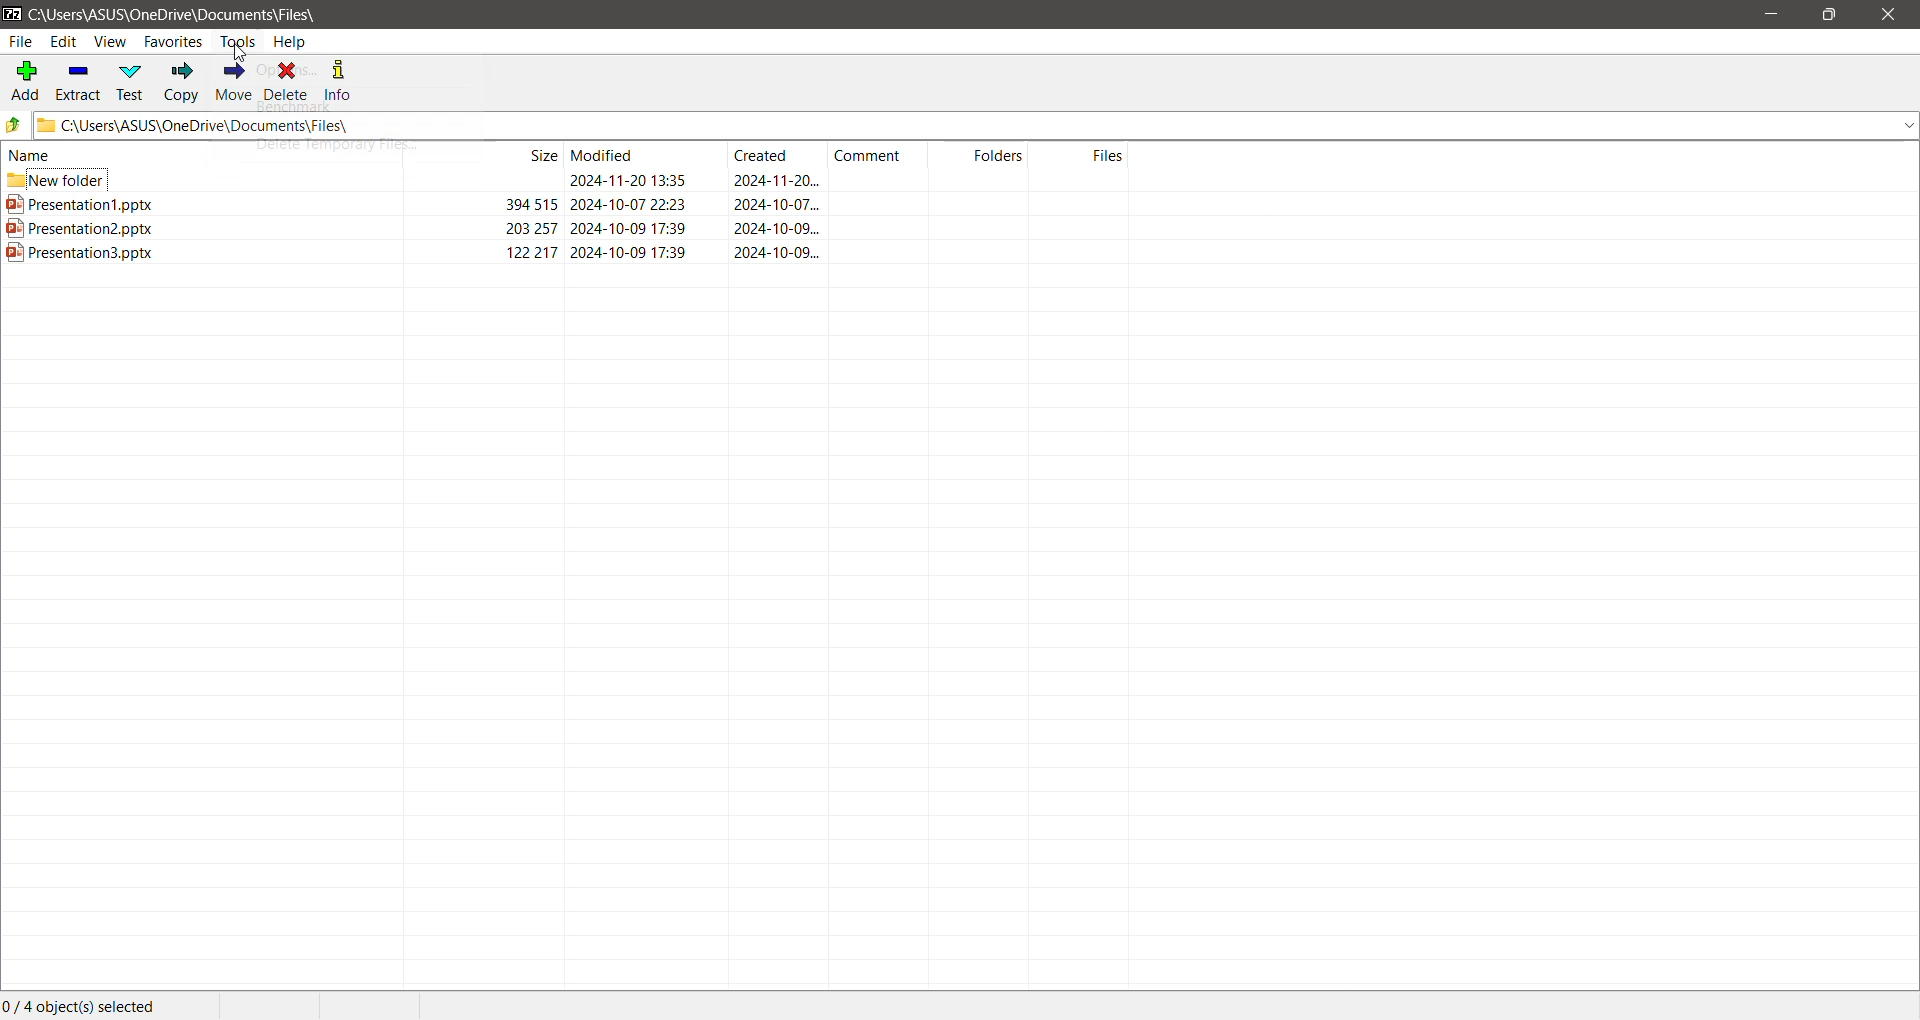 The image size is (1920, 1020). Describe the element at coordinates (12, 15) in the screenshot. I see `Application Logo` at that location.